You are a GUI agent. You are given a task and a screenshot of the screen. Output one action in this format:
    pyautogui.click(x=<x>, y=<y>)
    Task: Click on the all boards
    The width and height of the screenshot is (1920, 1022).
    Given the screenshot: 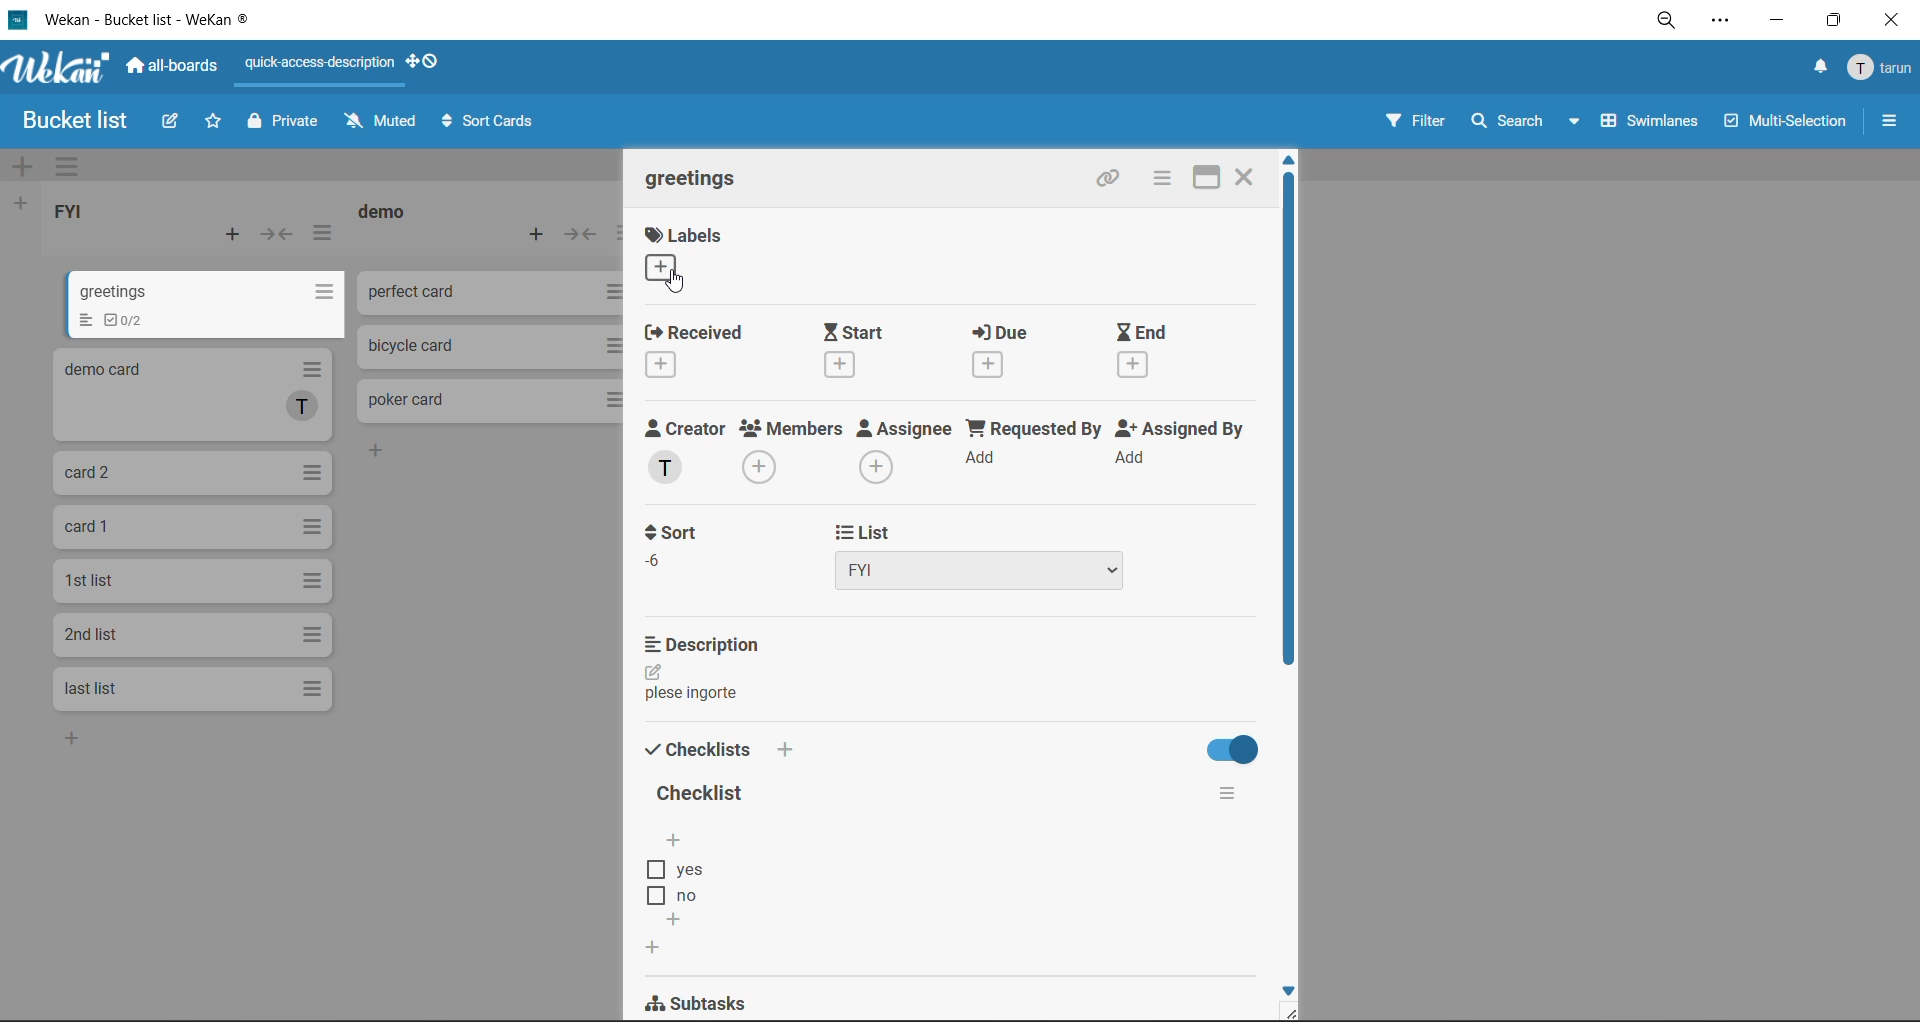 What is the action you would take?
    pyautogui.click(x=173, y=69)
    